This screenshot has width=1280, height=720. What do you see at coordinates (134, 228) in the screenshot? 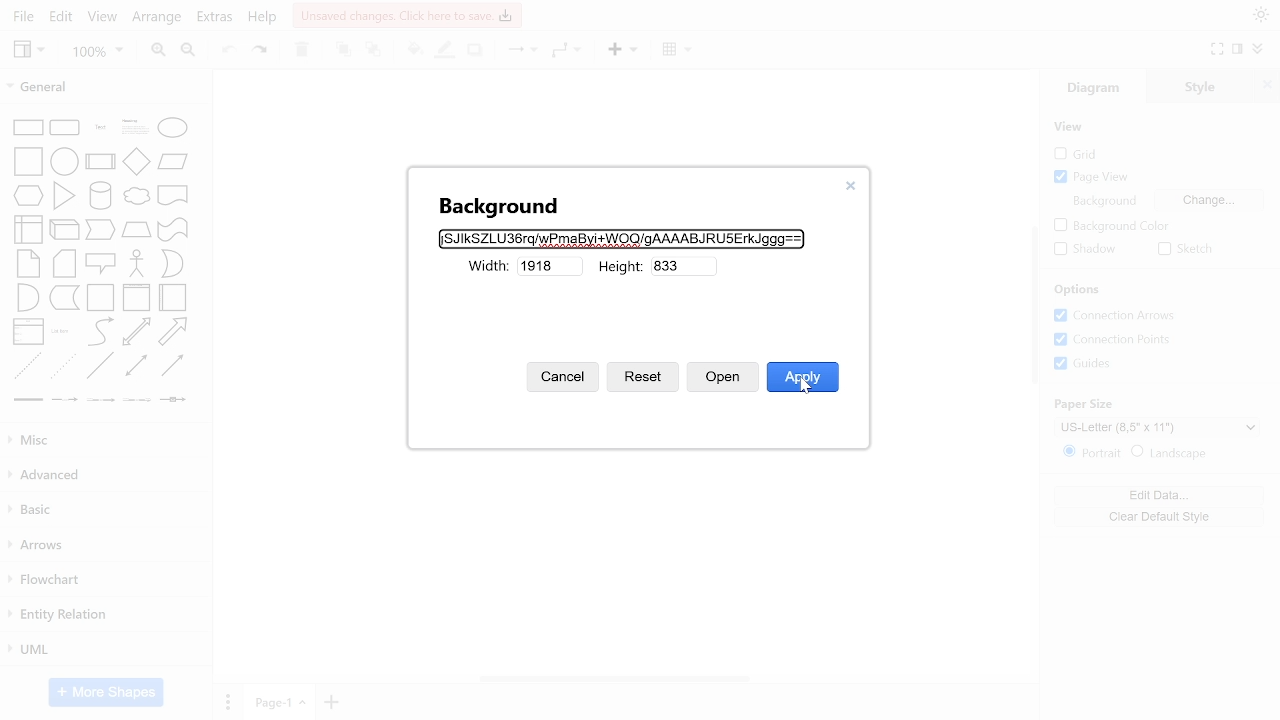
I see `general shapes` at bounding box center [134, 228].